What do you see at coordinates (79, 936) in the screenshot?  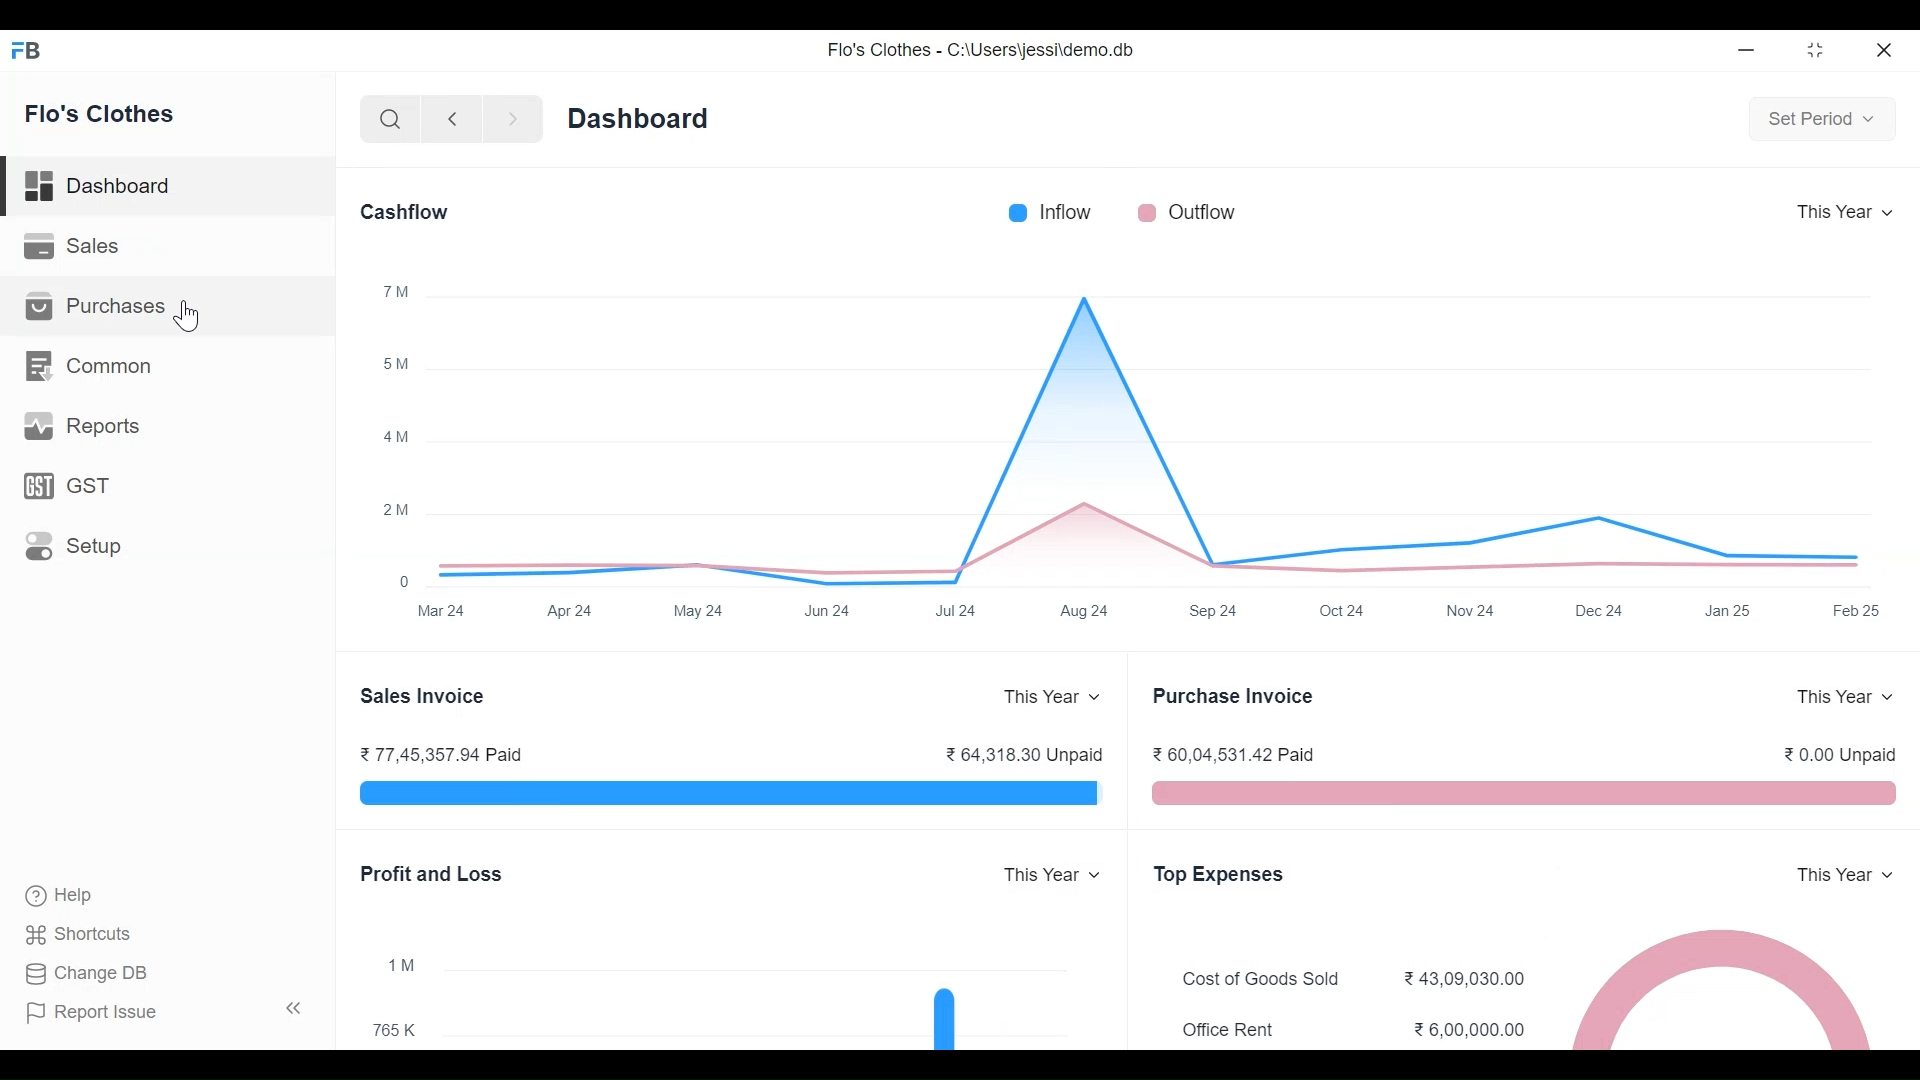 I see `Shortcuts` at bounding box center [79, 936].